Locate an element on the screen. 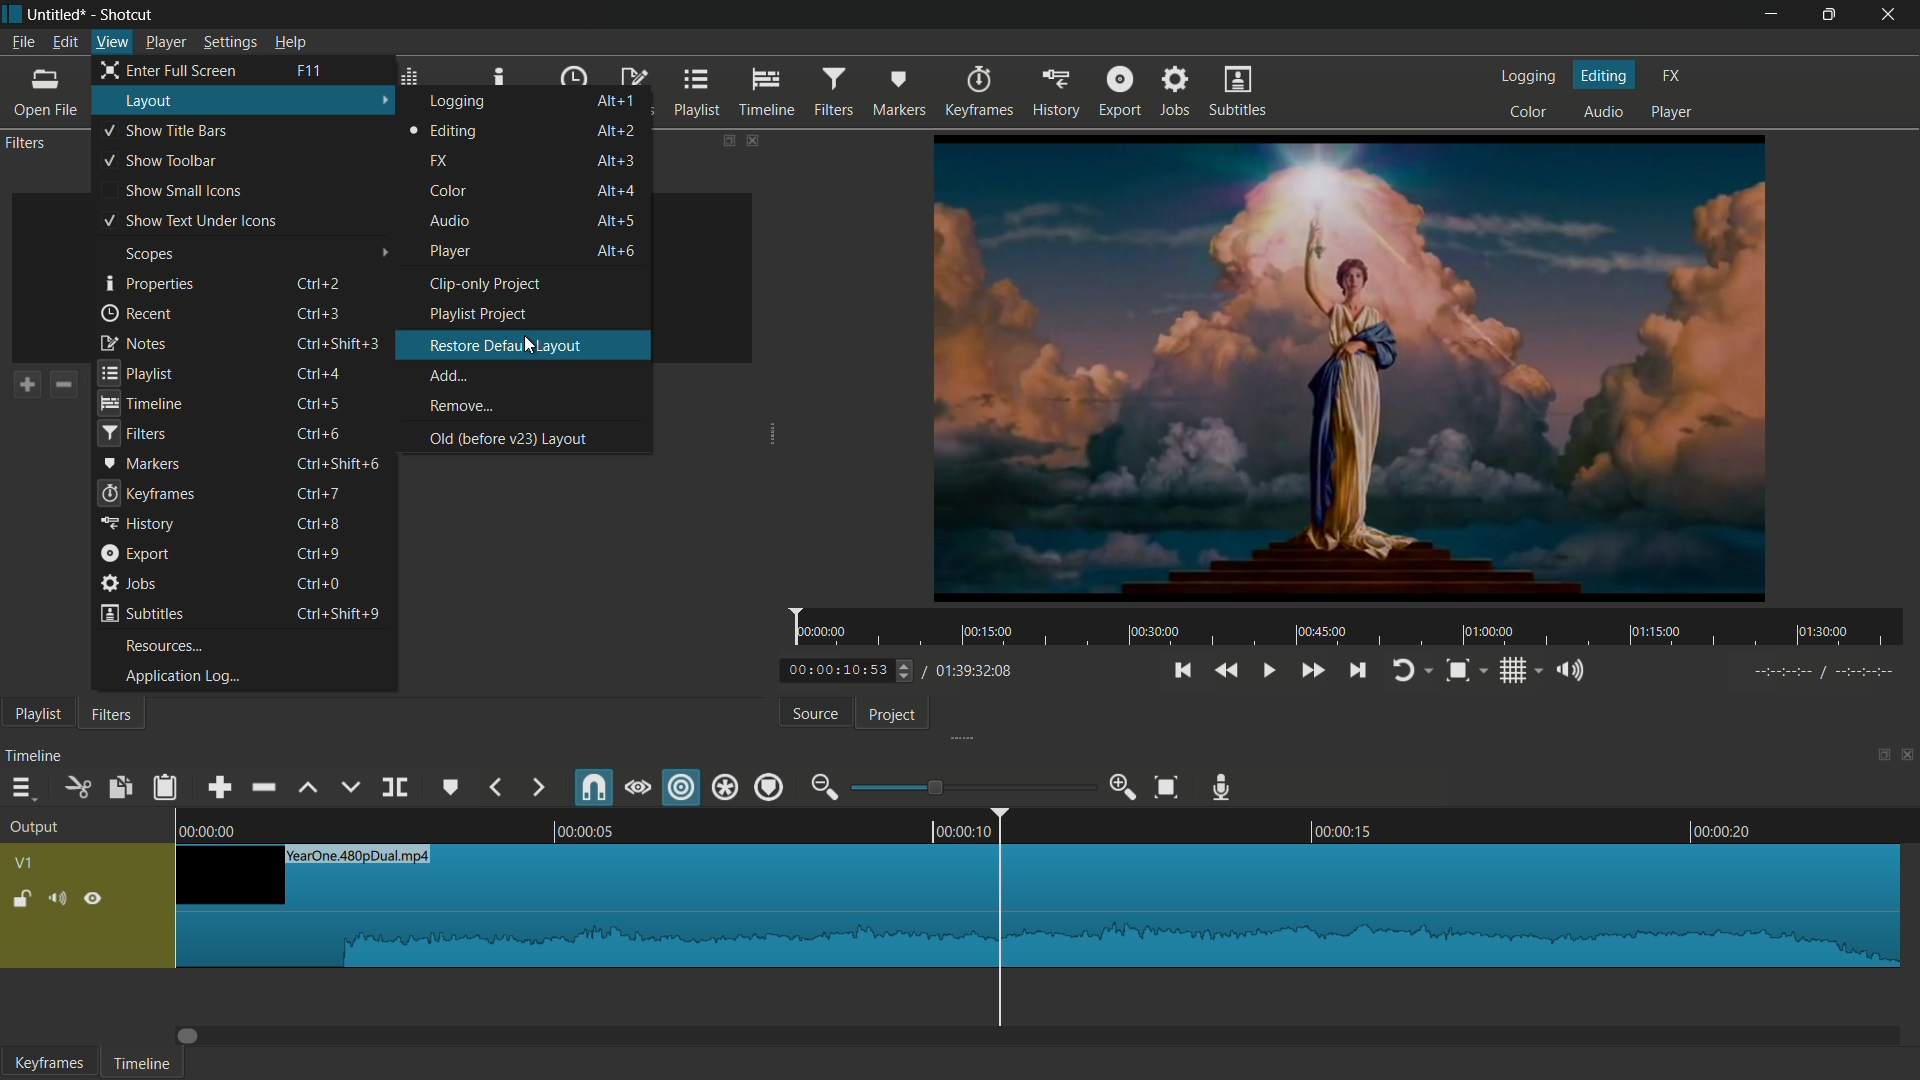 The height and width of the screenshot is (1080, 1920). snap is located at coordinates (592, 789).